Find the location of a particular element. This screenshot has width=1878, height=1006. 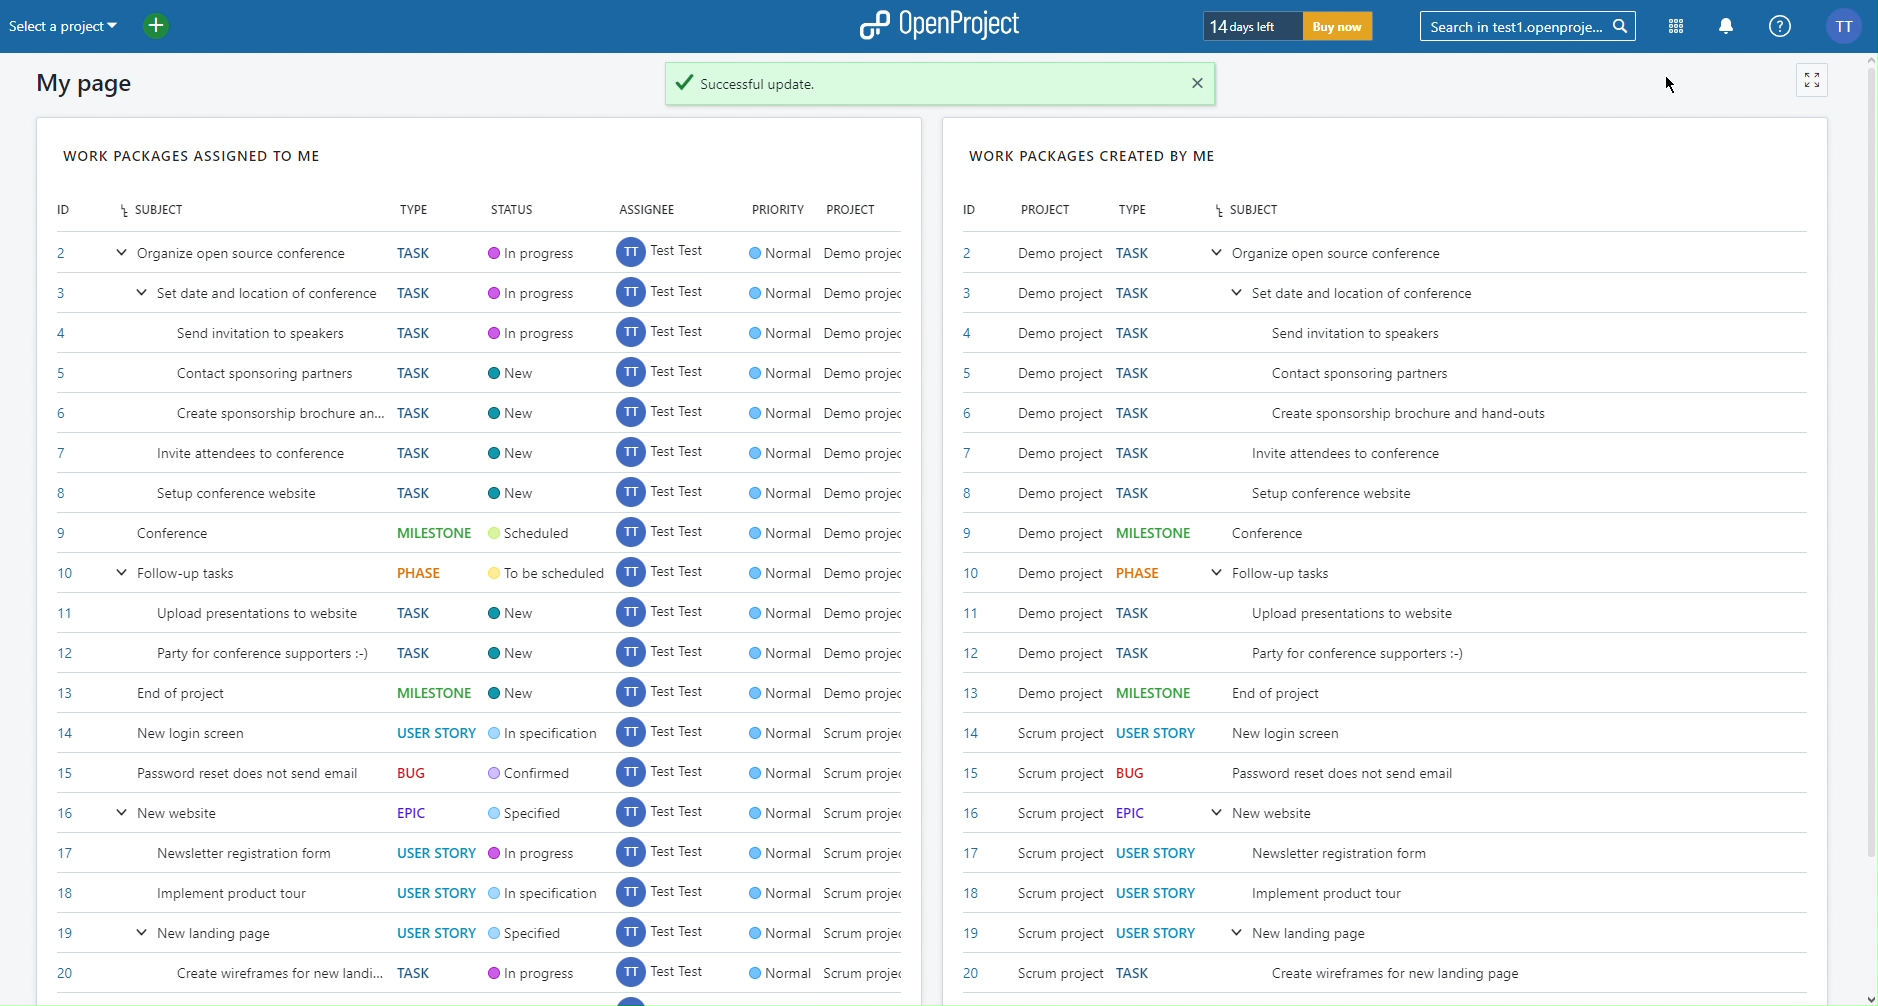

Work Packages Assigned to Me is located at coordinates (192, 155).